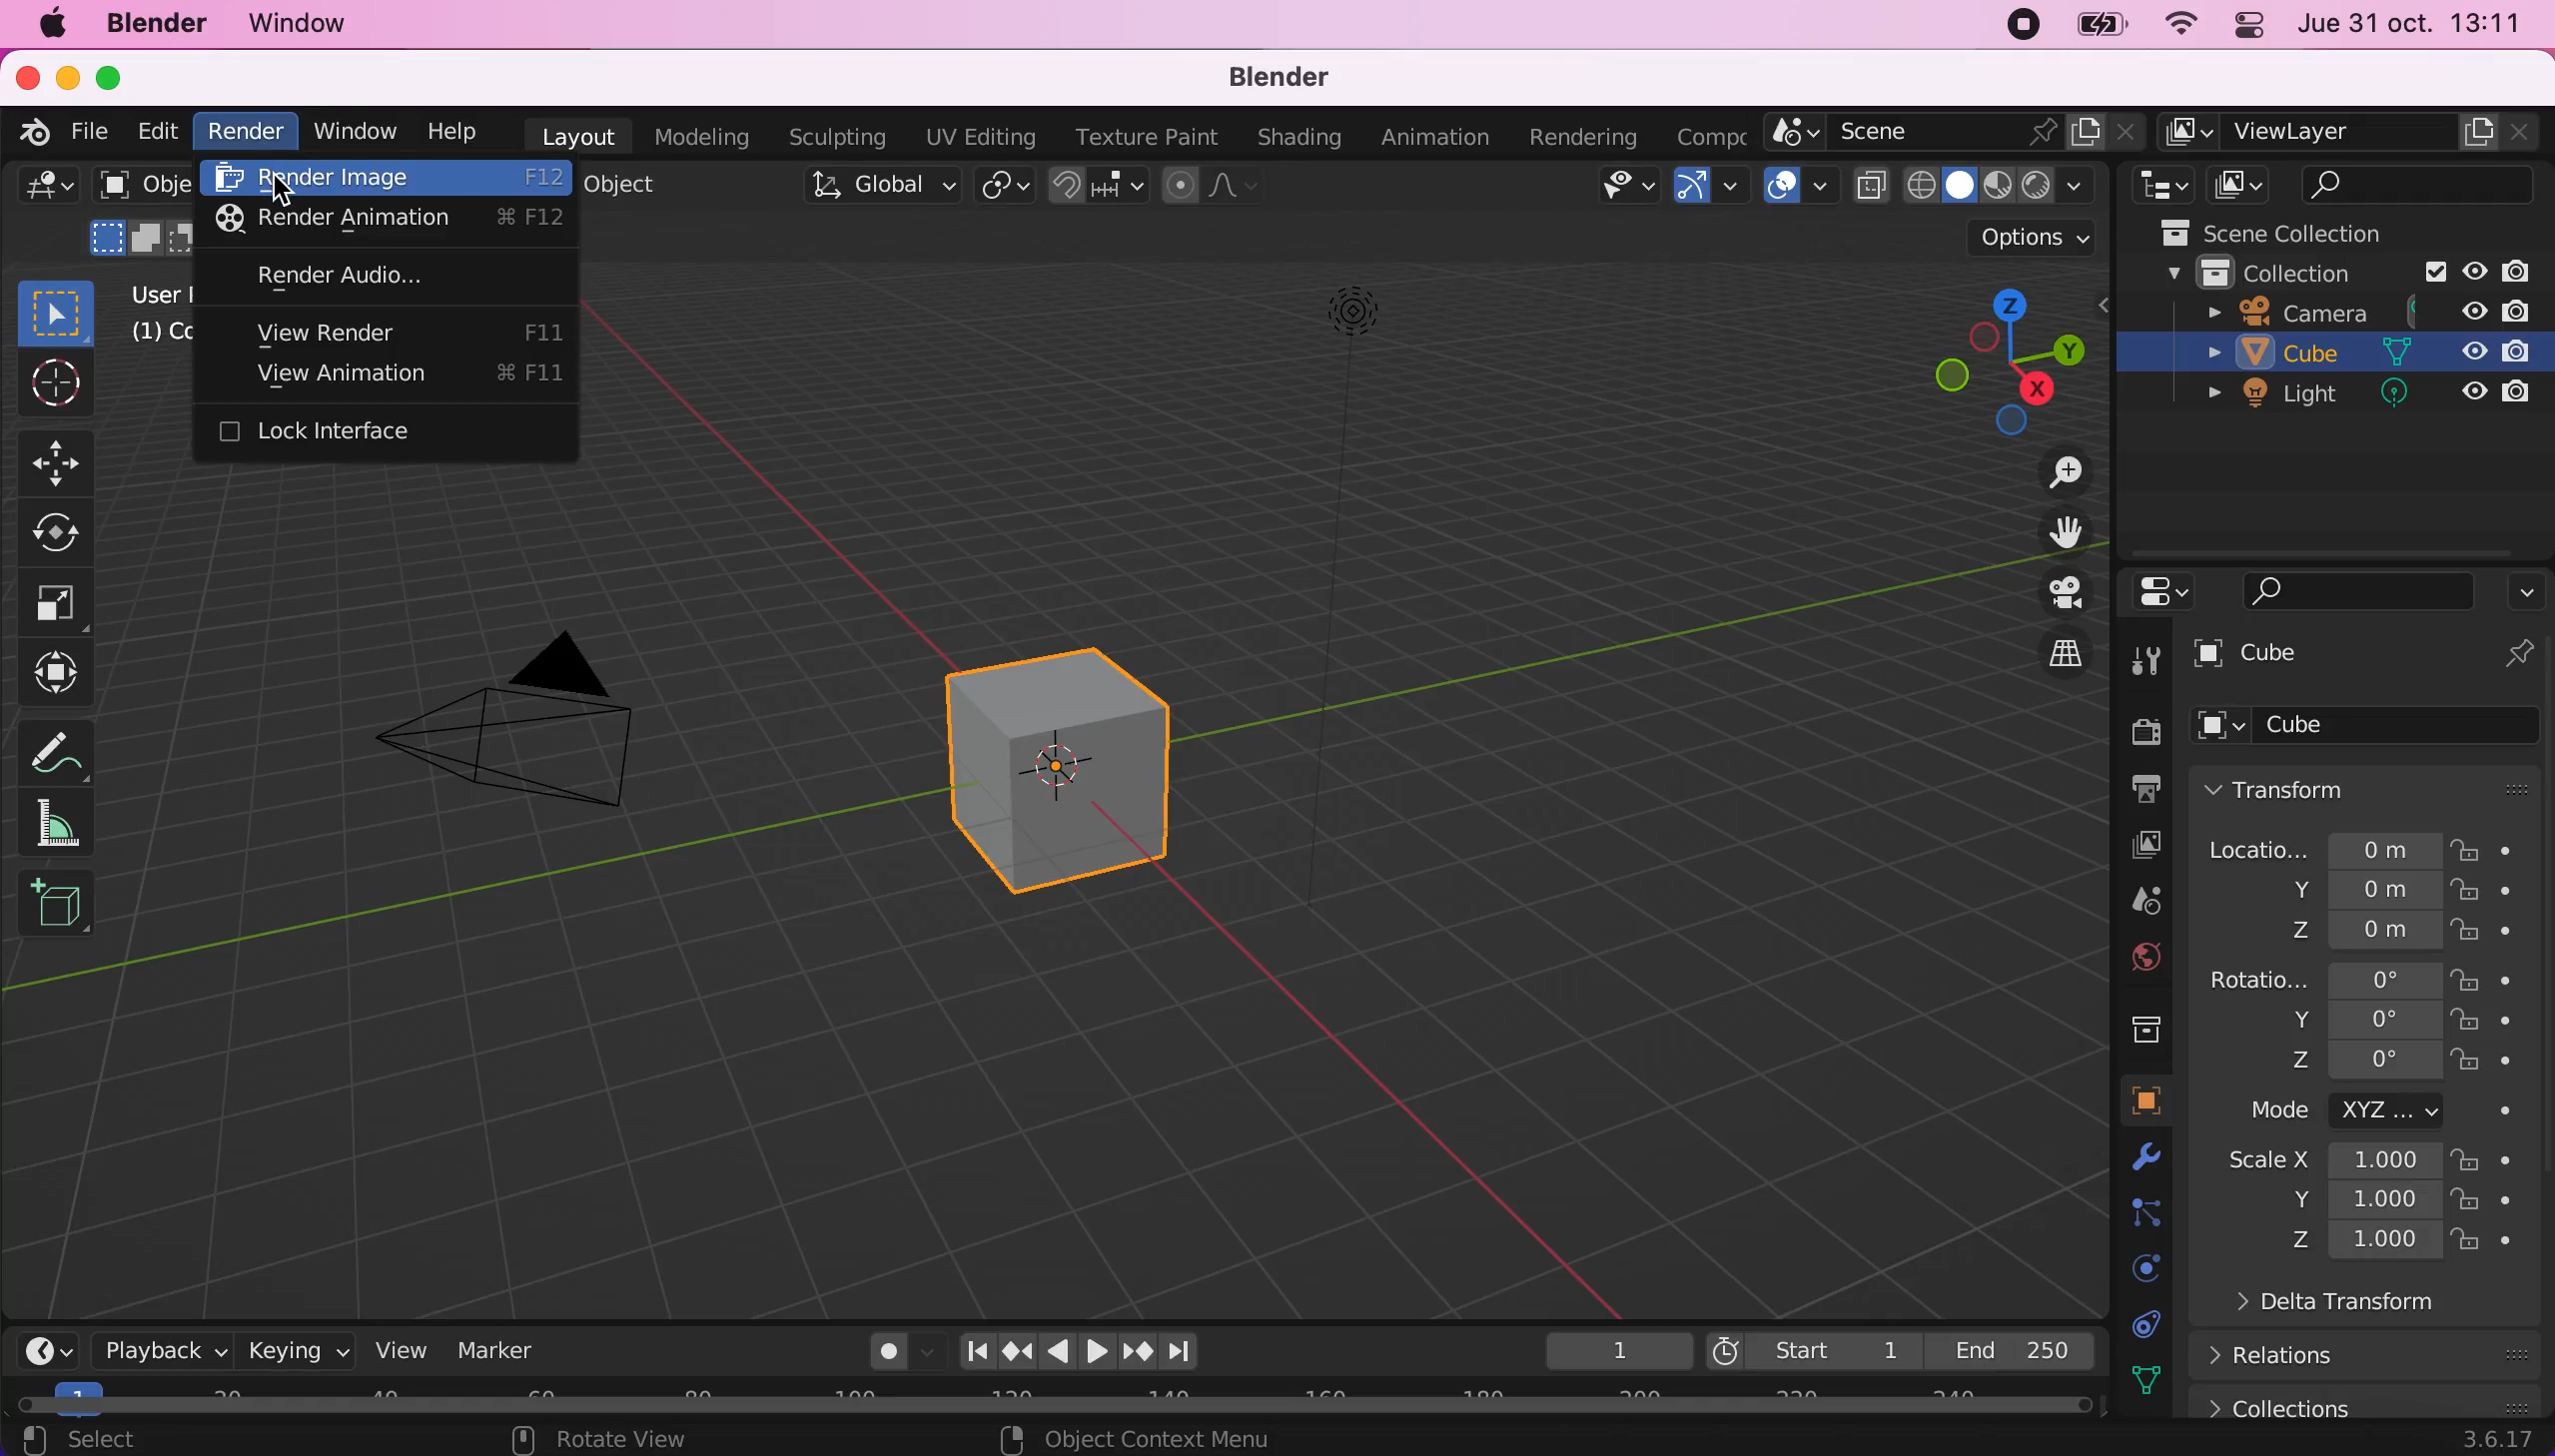  I want to click on rendering, so click(1584, 138).